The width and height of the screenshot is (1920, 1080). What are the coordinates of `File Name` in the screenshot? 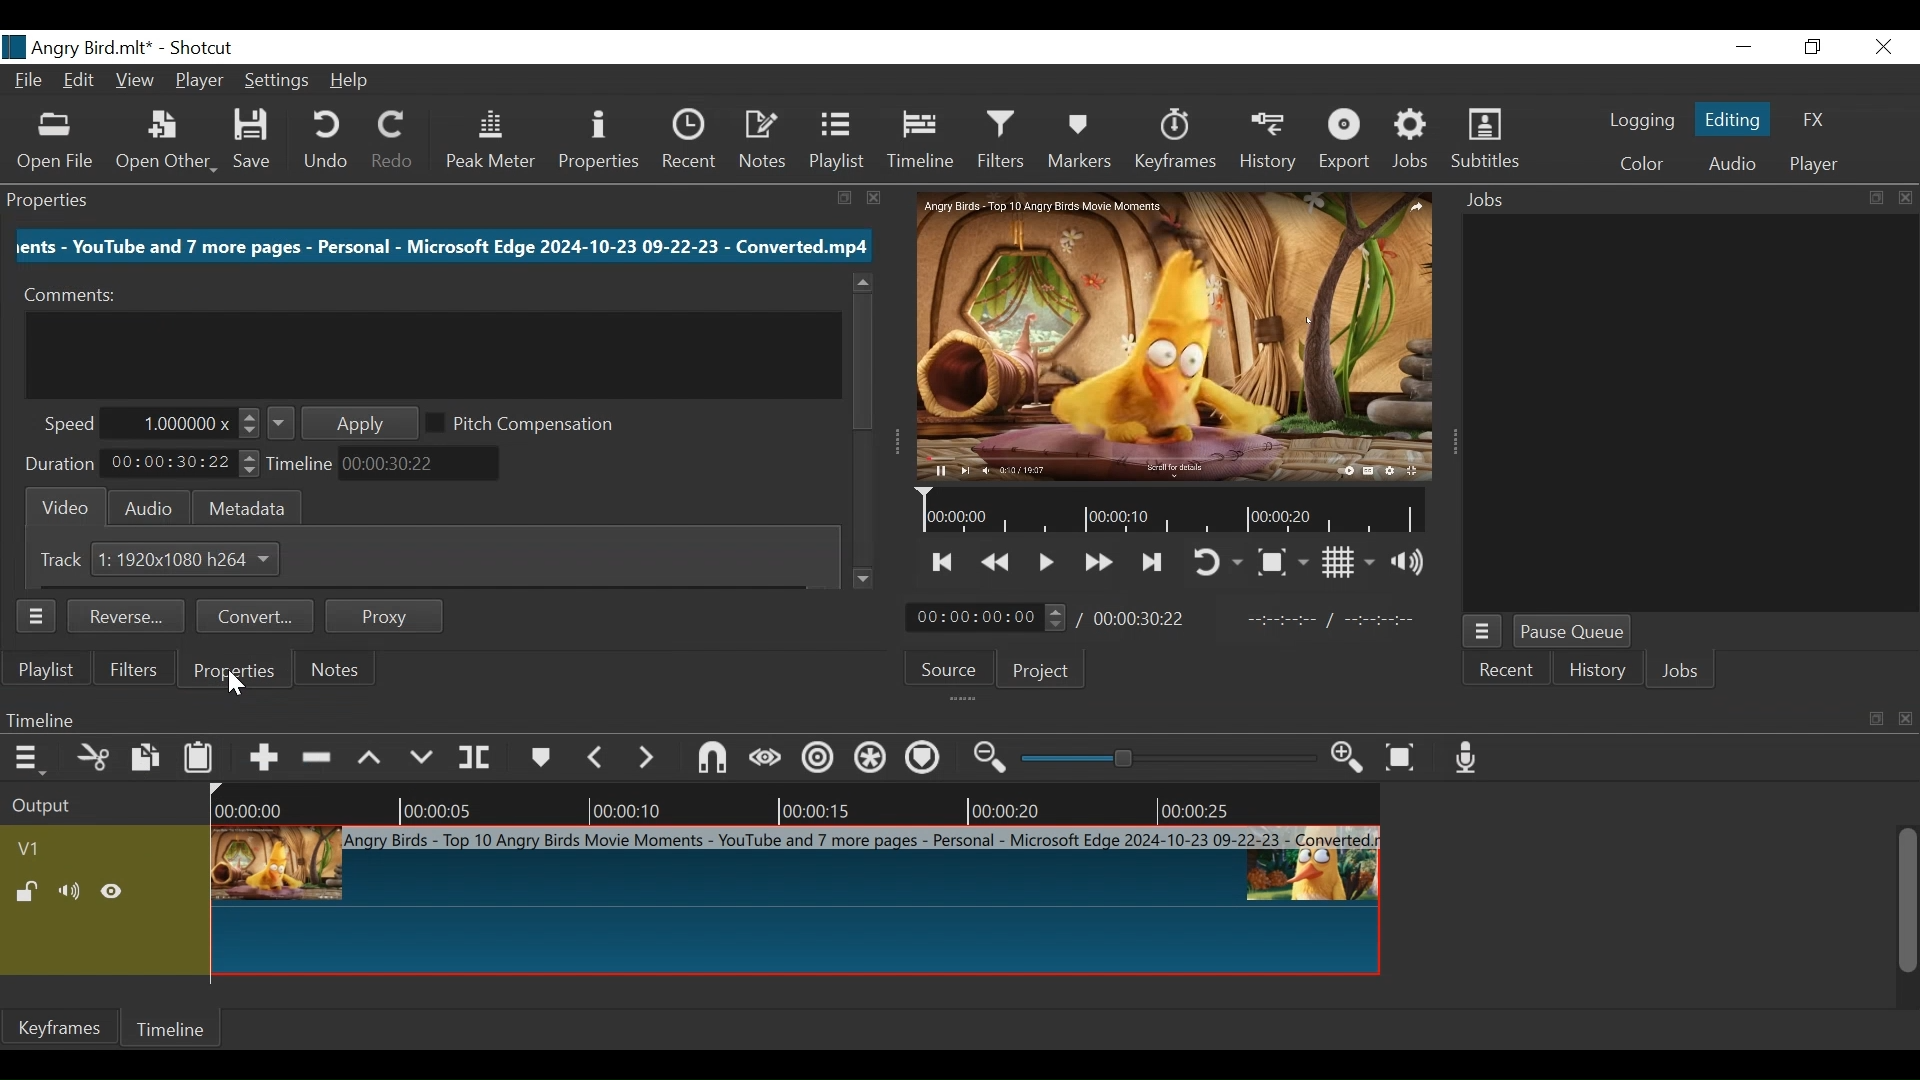 It's located at (76, 47).